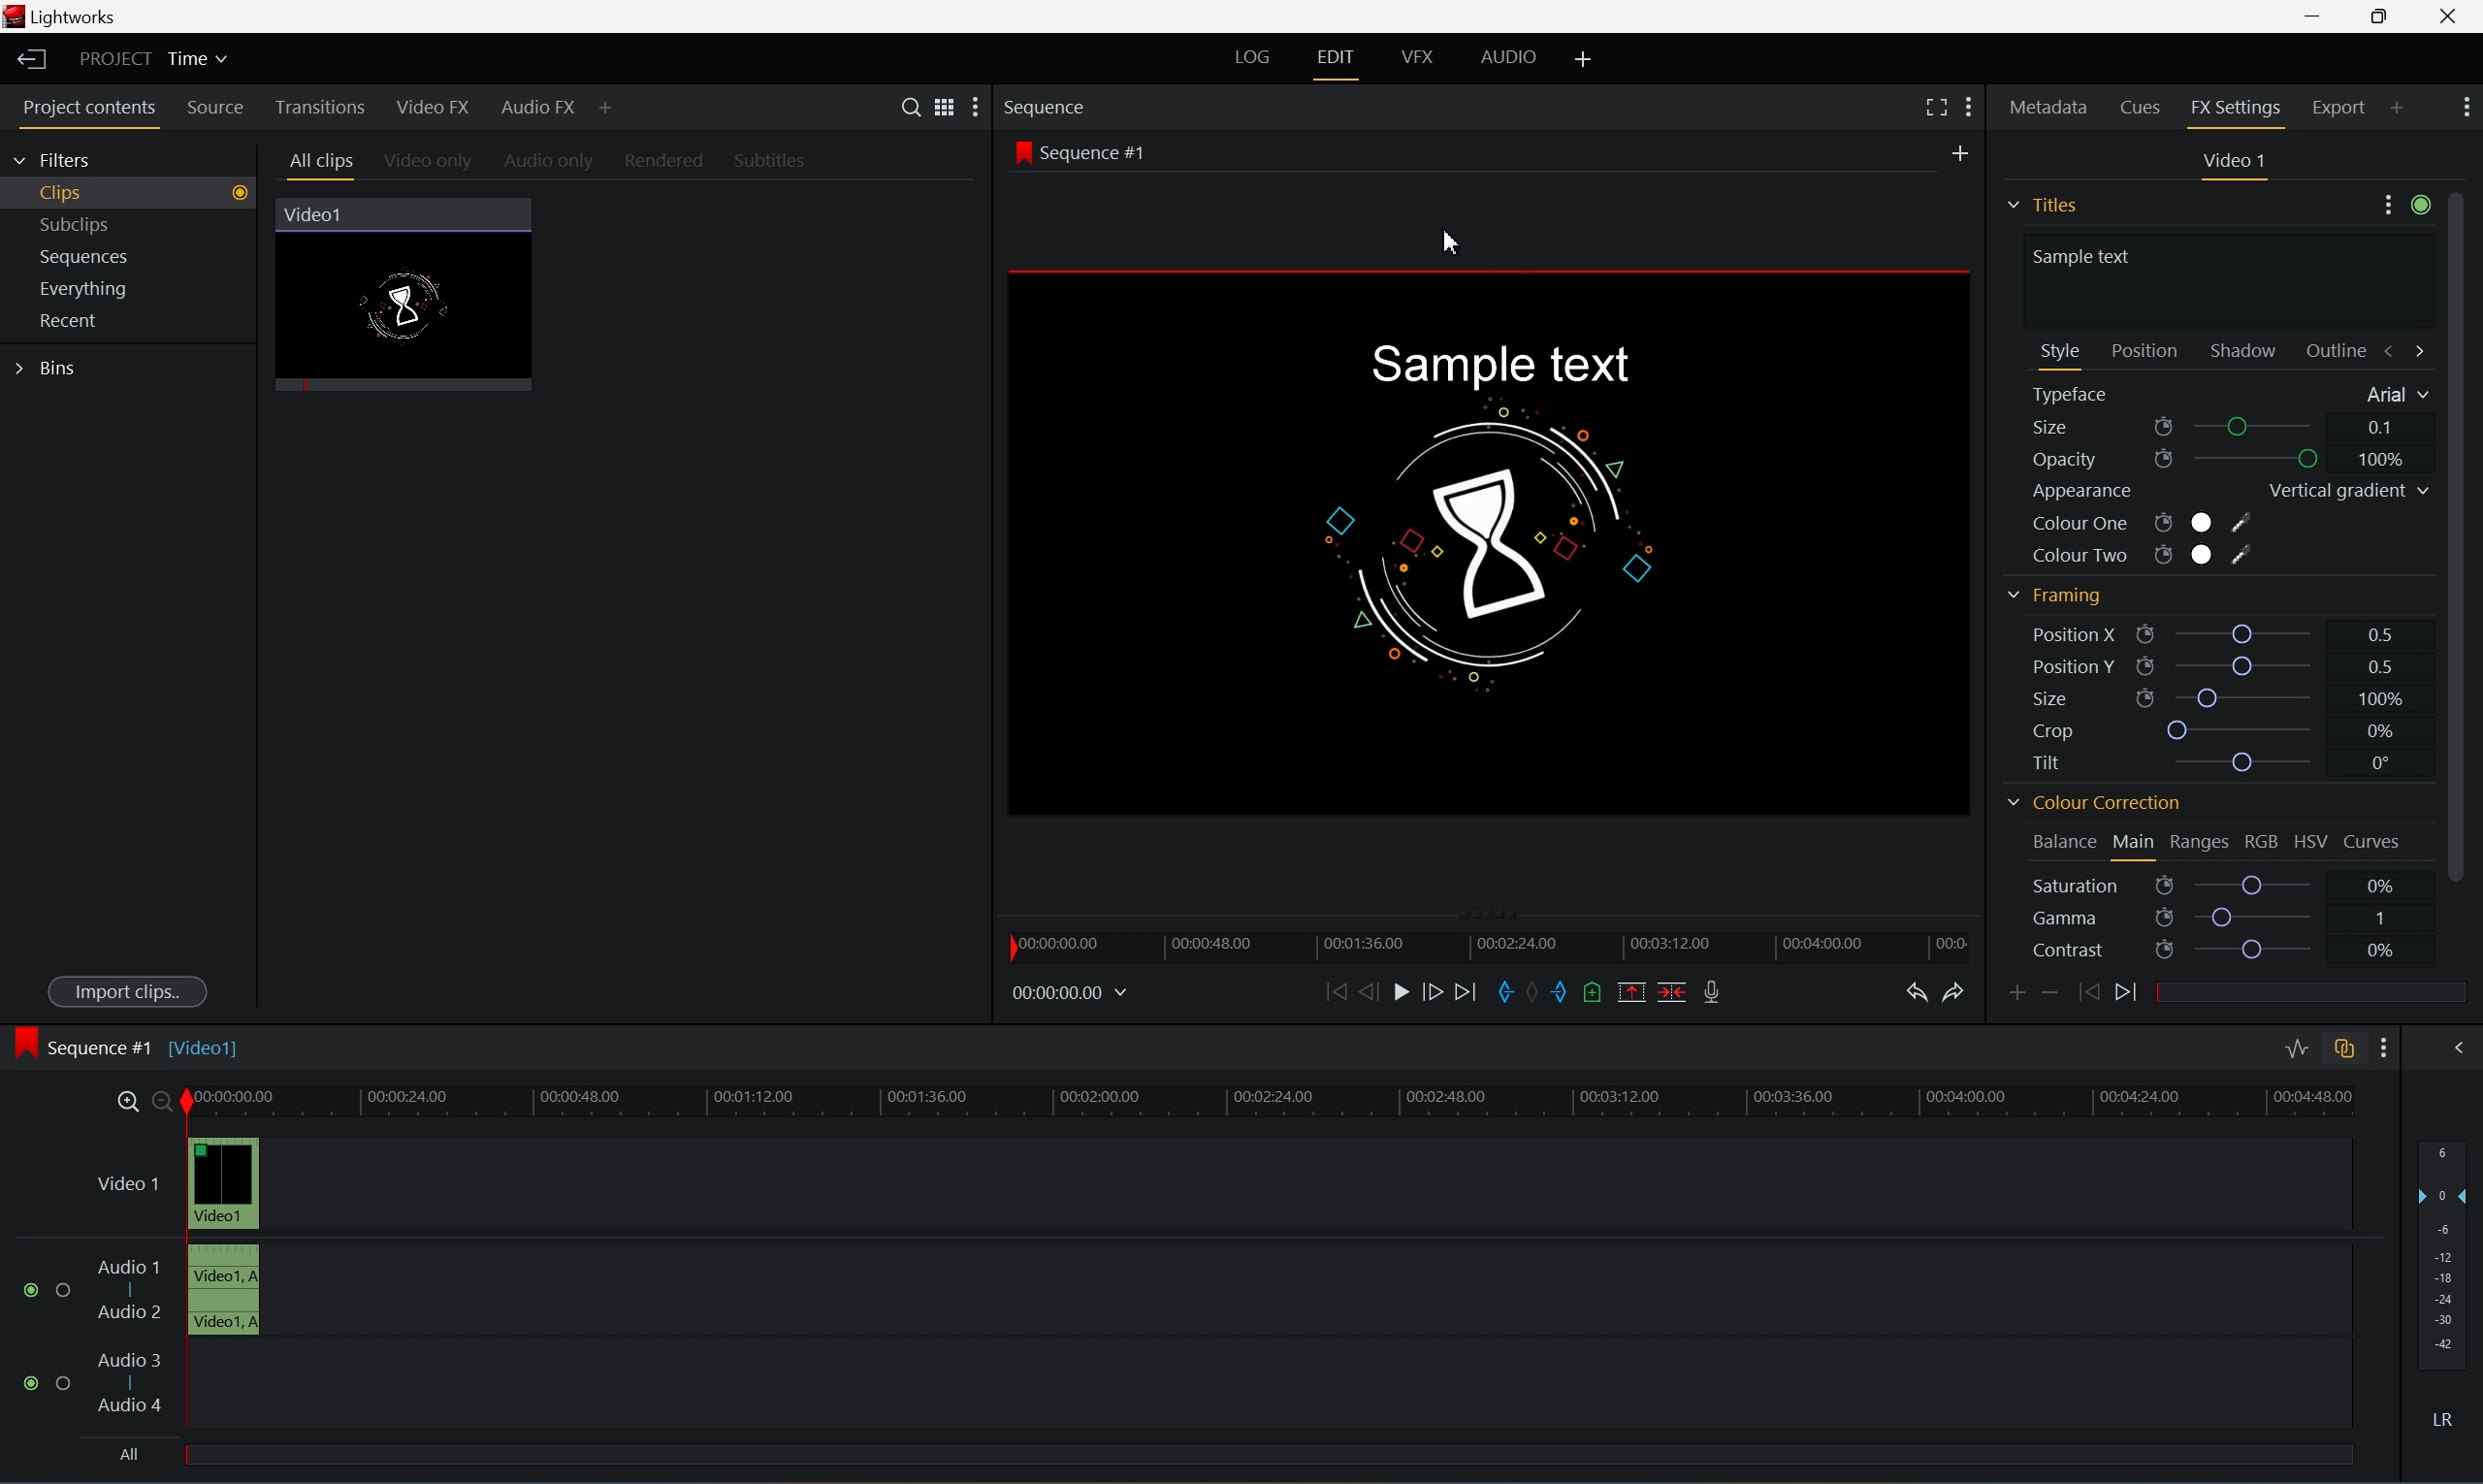  I want to click on More, so click(608, 111).